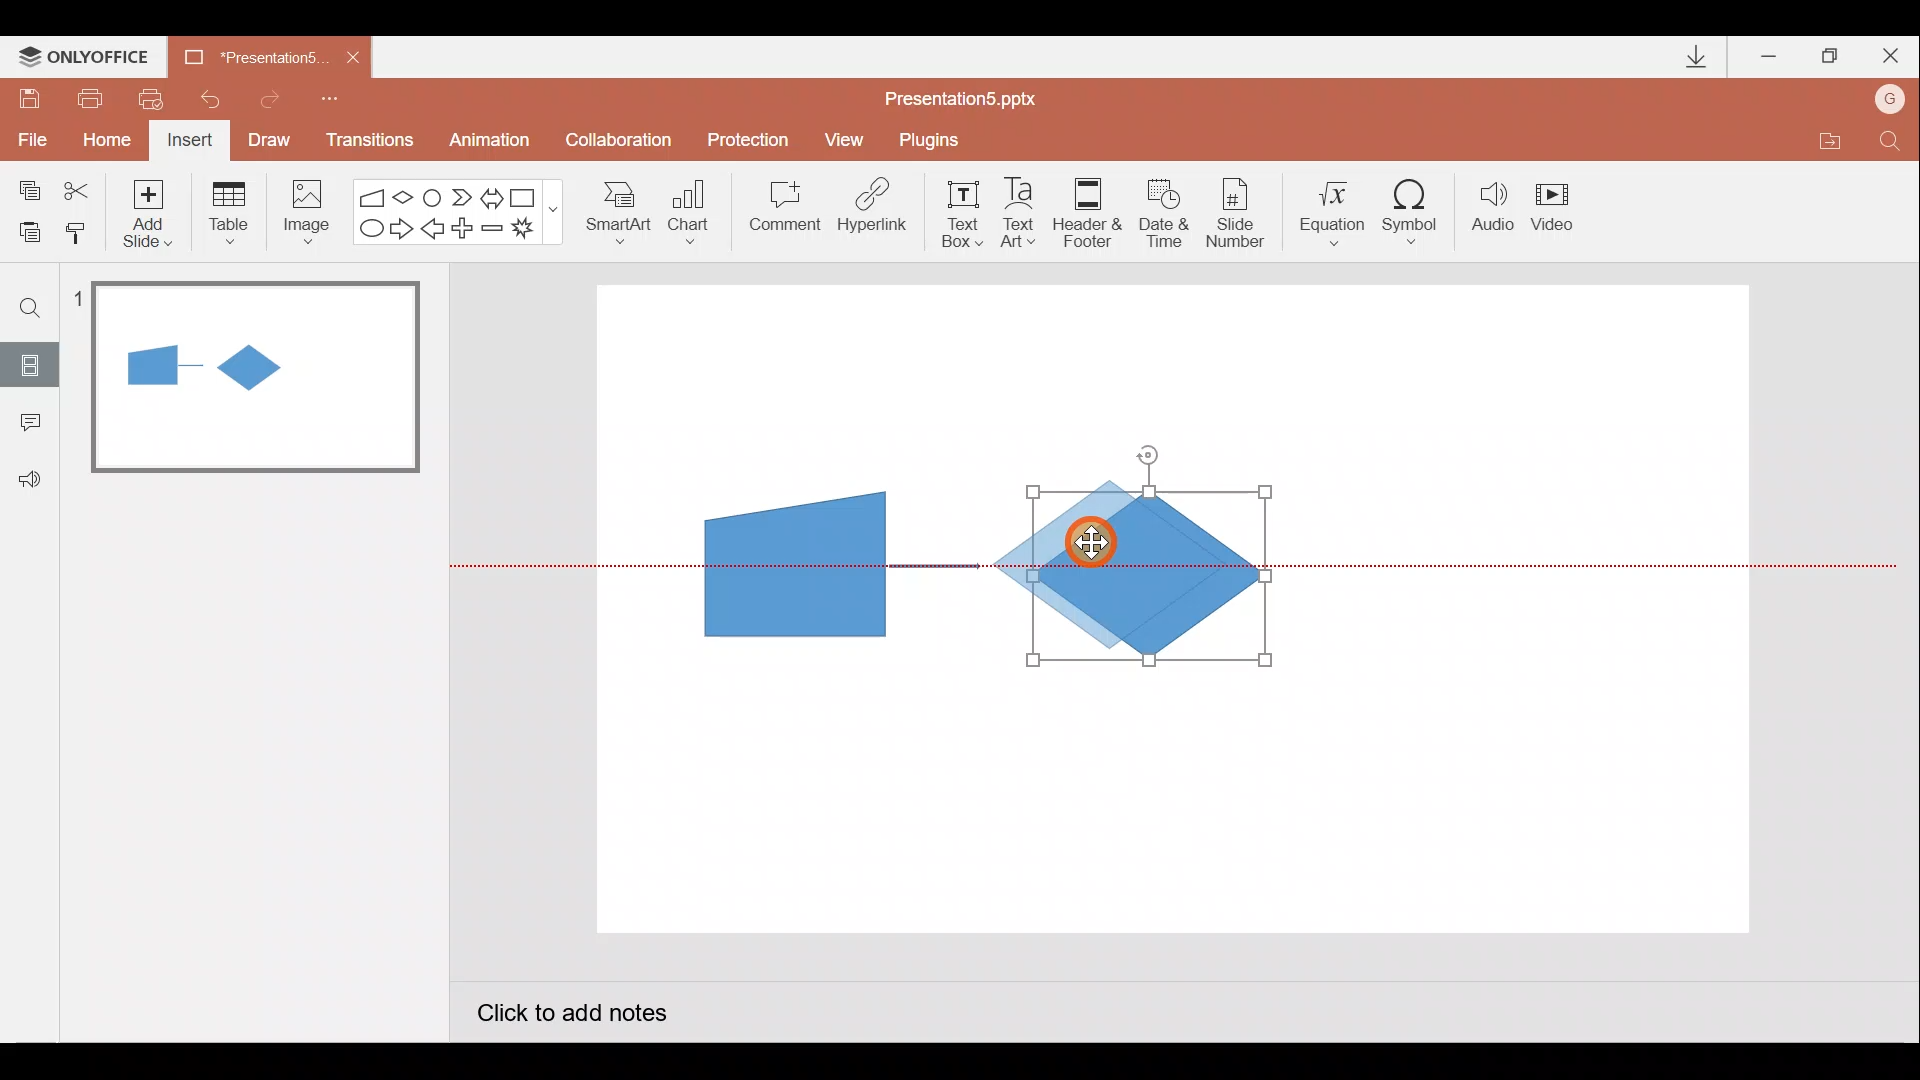  I want to click on SmartArt, so click(611, 211).